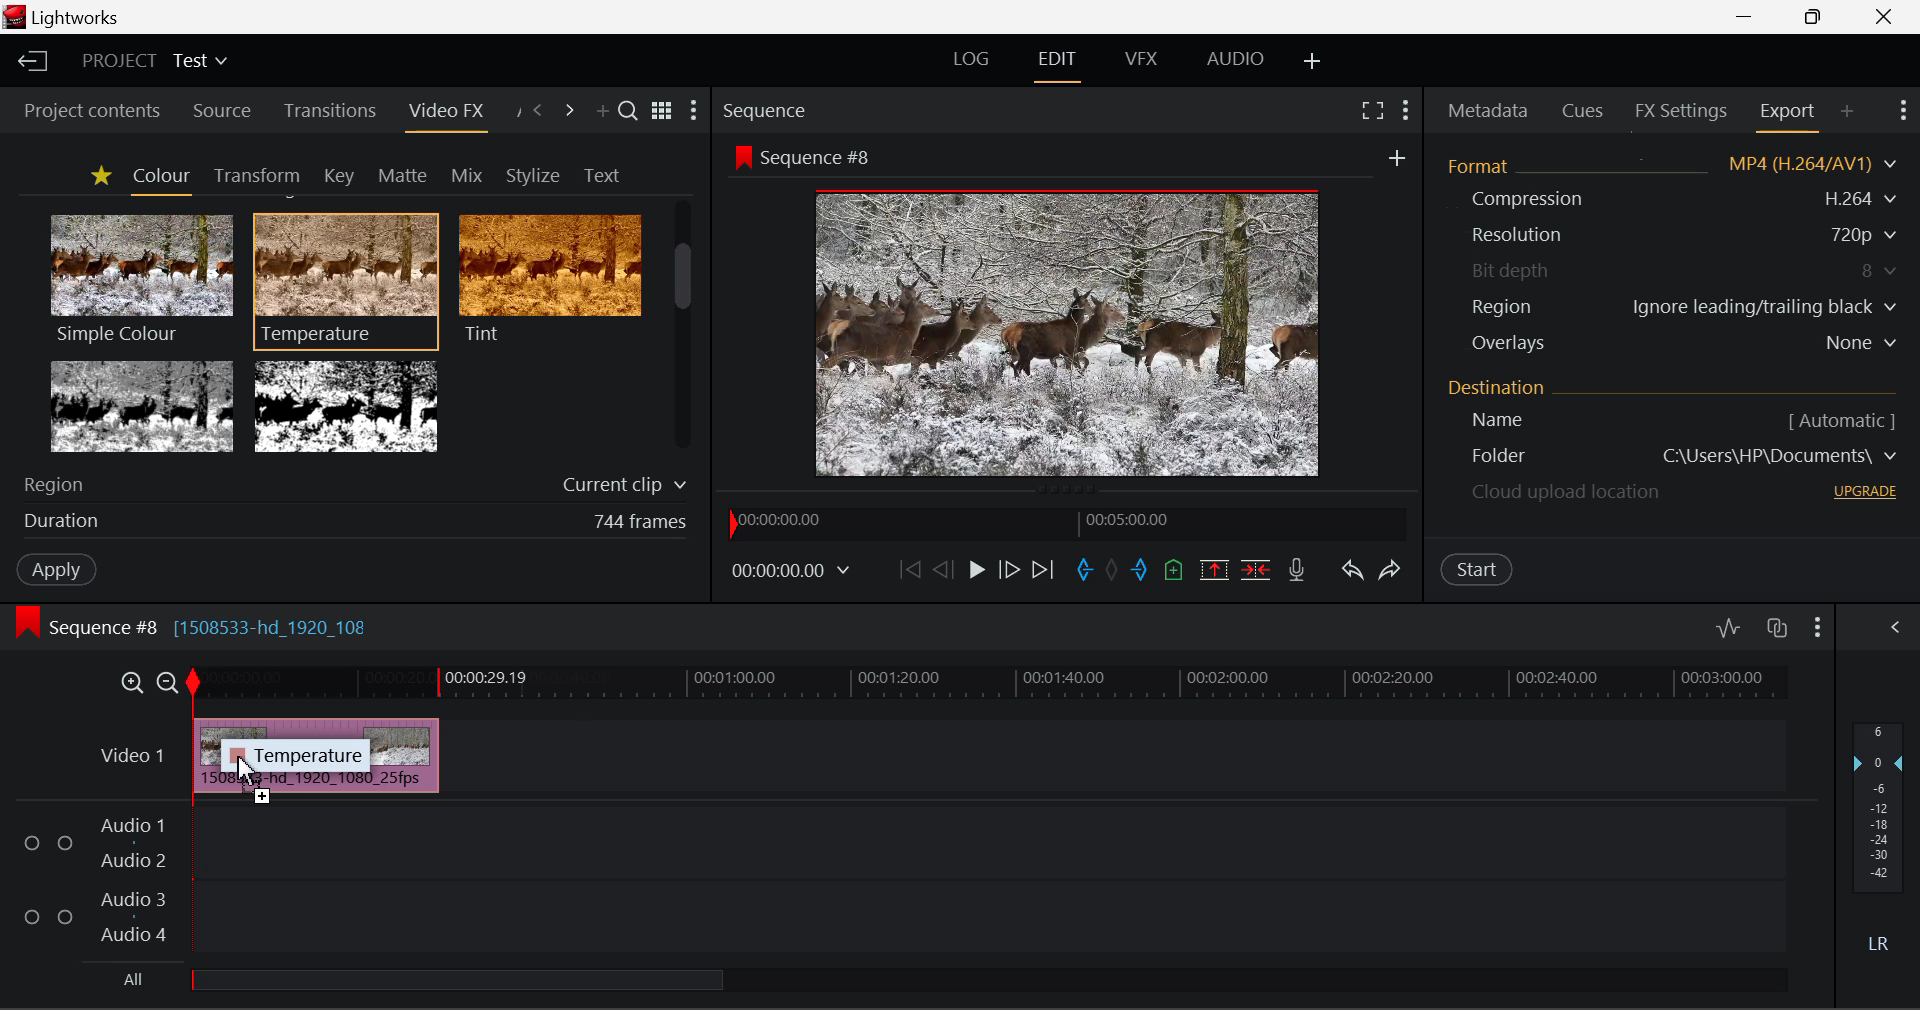 This screenshot has width=1920, height=1010. I want to click on Start, so click(1478, 571).